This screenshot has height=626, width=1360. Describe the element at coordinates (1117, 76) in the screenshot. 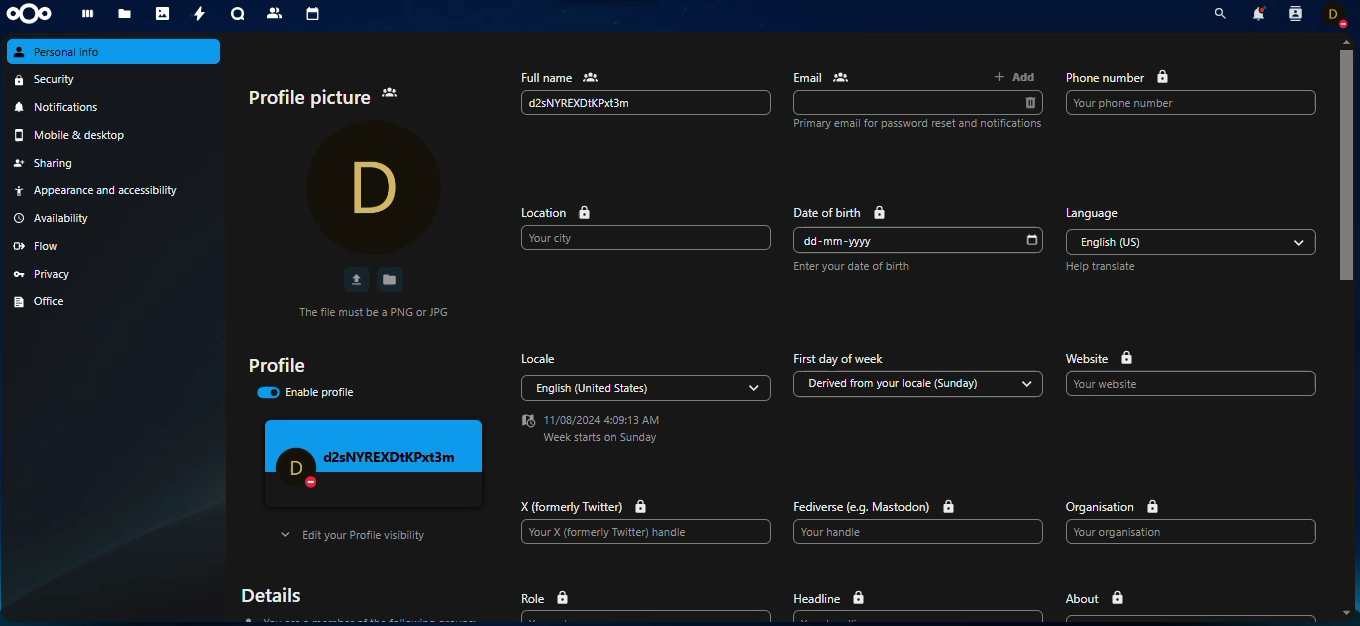

I see `phone number` at that location.